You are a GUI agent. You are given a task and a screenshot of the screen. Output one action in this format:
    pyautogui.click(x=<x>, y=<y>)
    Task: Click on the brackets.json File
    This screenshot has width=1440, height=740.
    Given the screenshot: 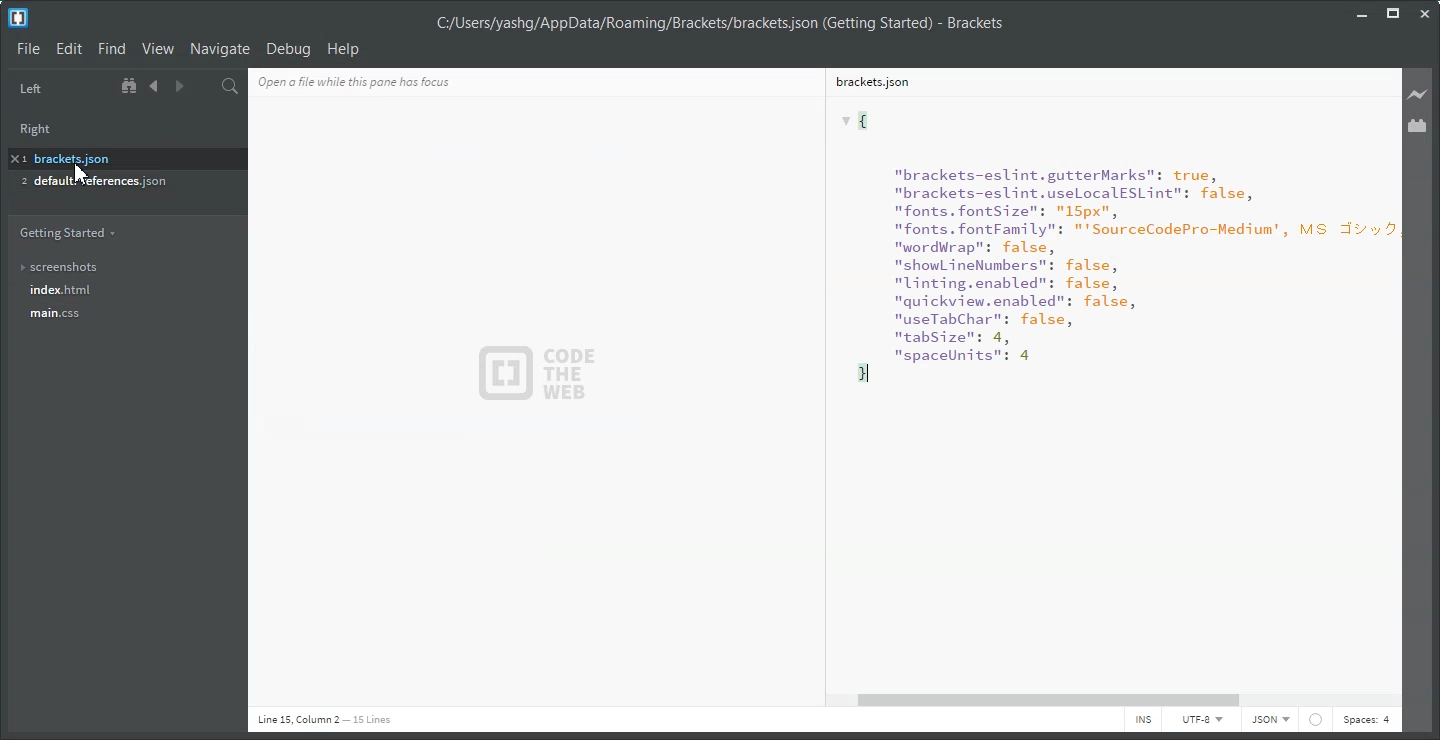 What is the action you would take?
    pyautogui.click(x=1103, y=81)
    